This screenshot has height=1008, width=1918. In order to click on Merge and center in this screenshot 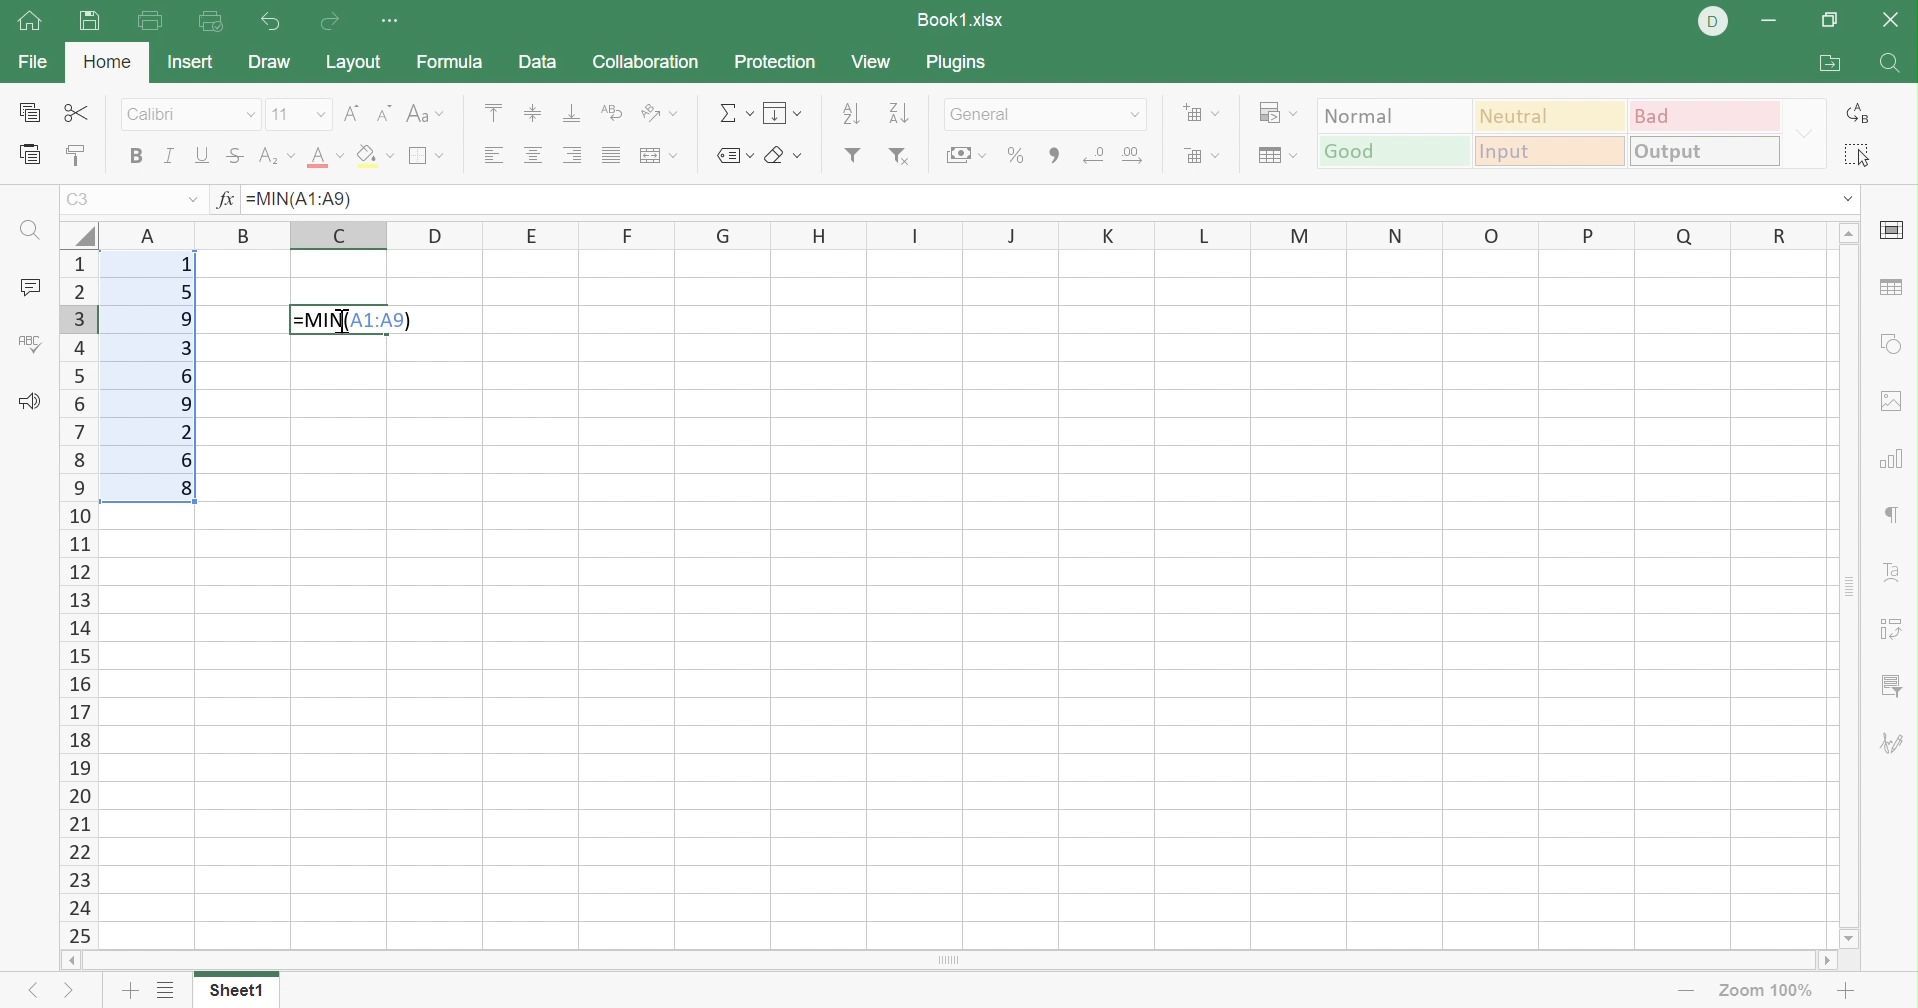, I will do `click(659, 156)`.